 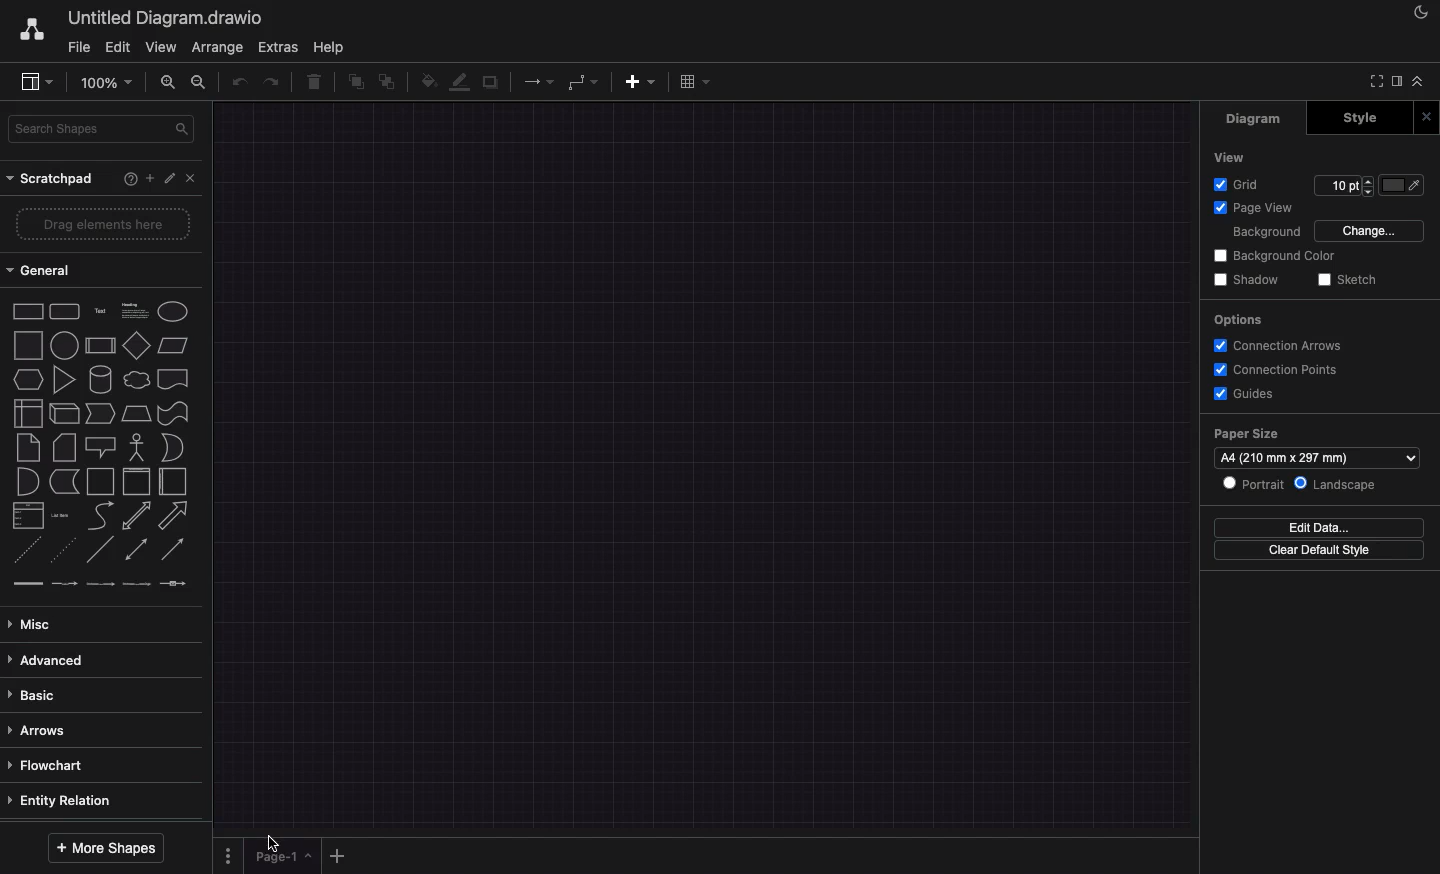 I want to click on untitled diagram. draw.io, so click(x=165, y=18).